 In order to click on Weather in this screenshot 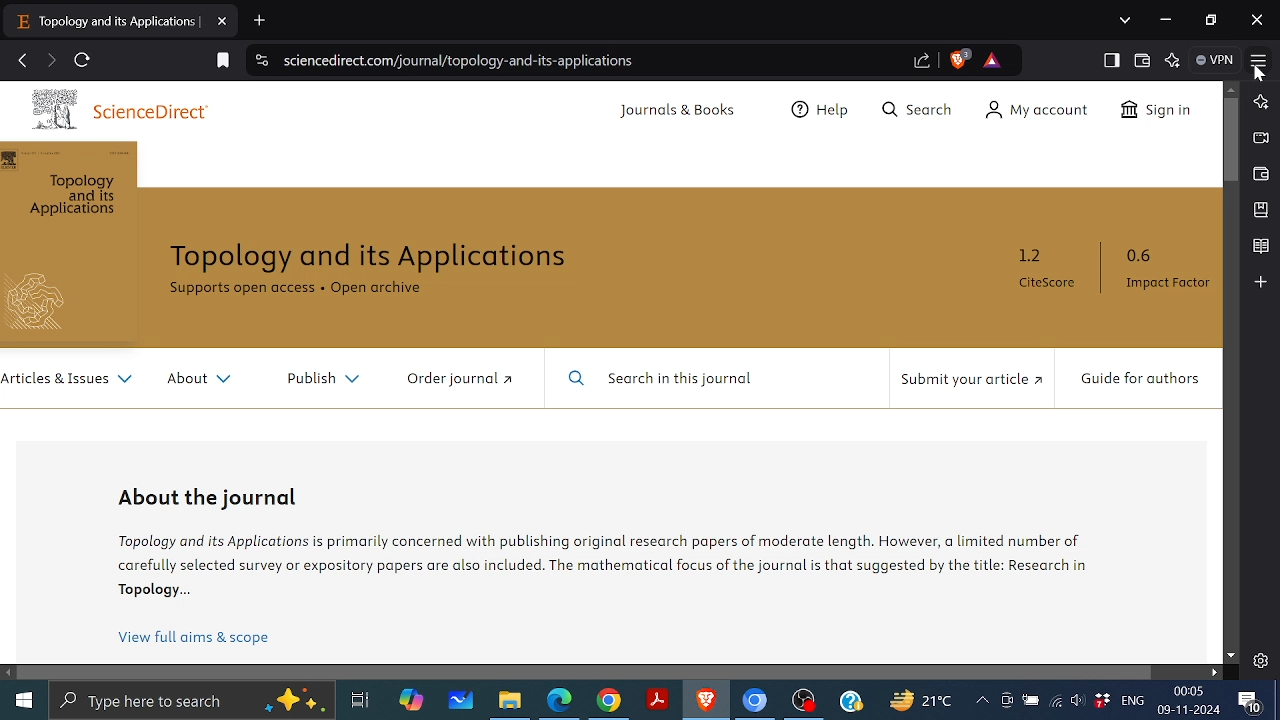, I will do `click(914, 700)`.